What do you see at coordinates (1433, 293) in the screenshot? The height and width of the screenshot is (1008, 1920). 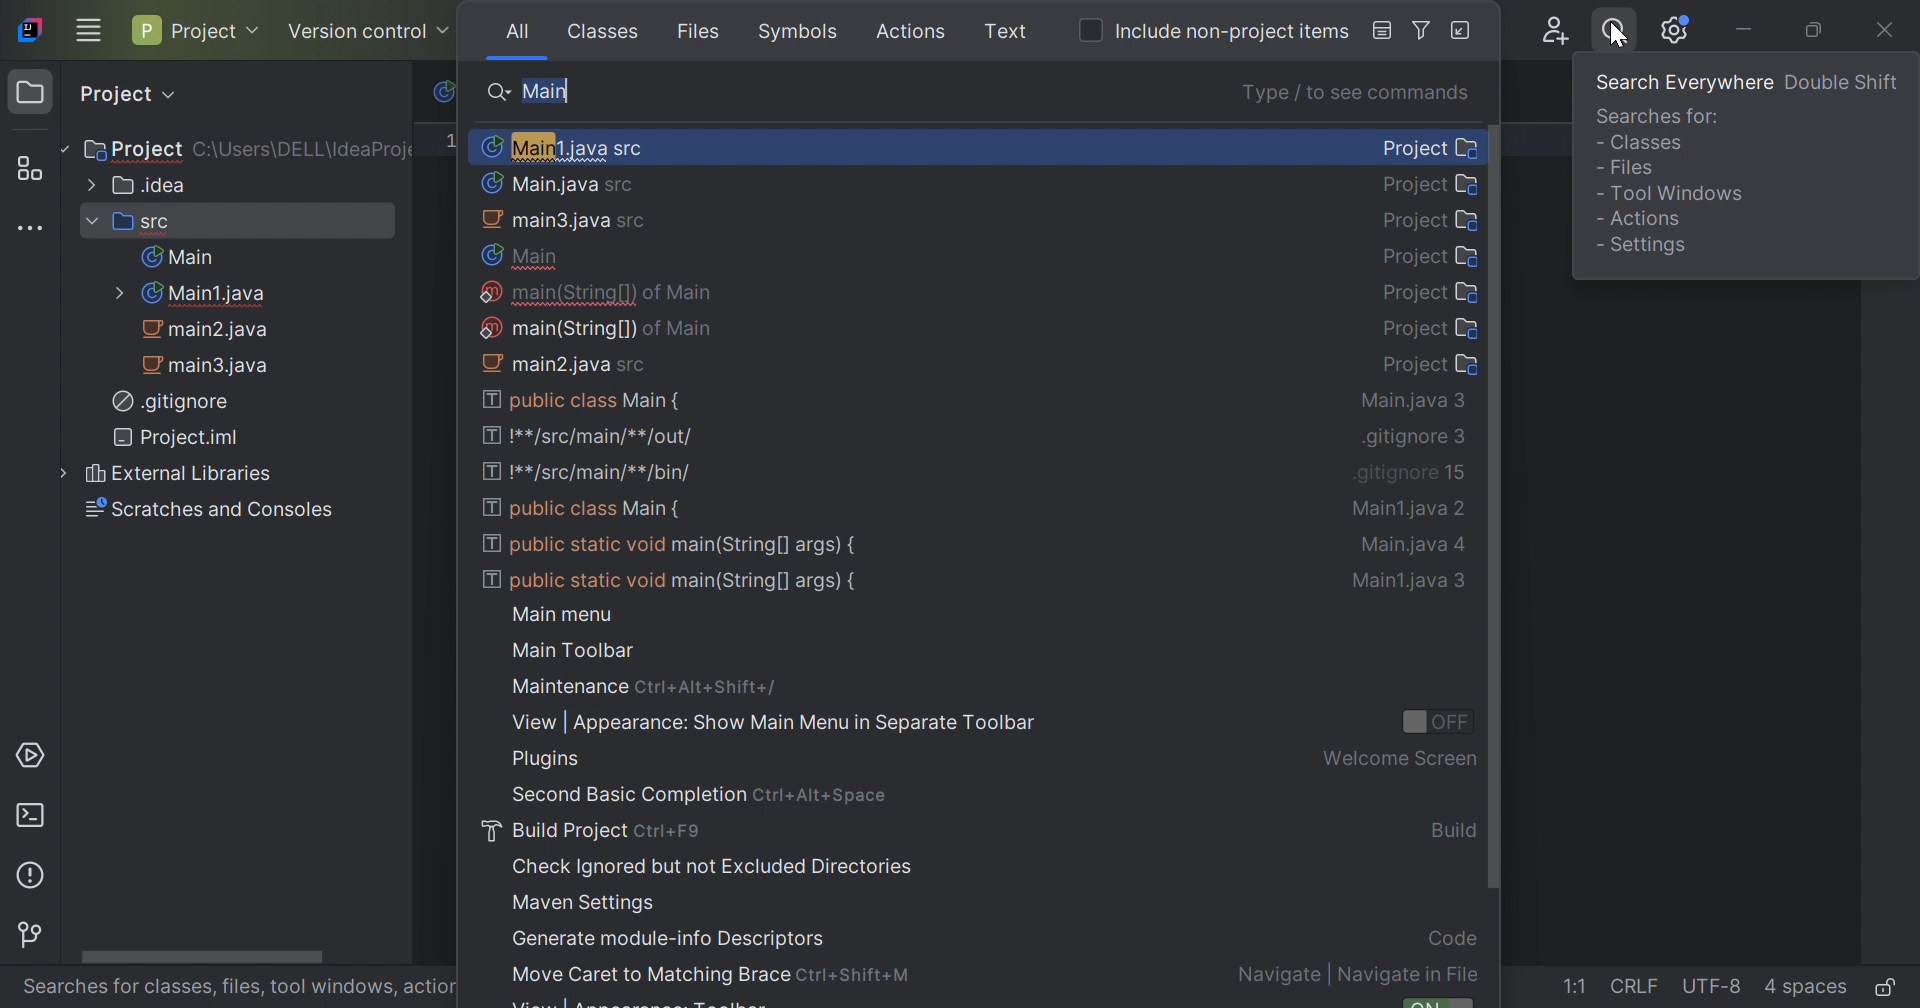 I see `Project` at bounding box center [1433, 293].